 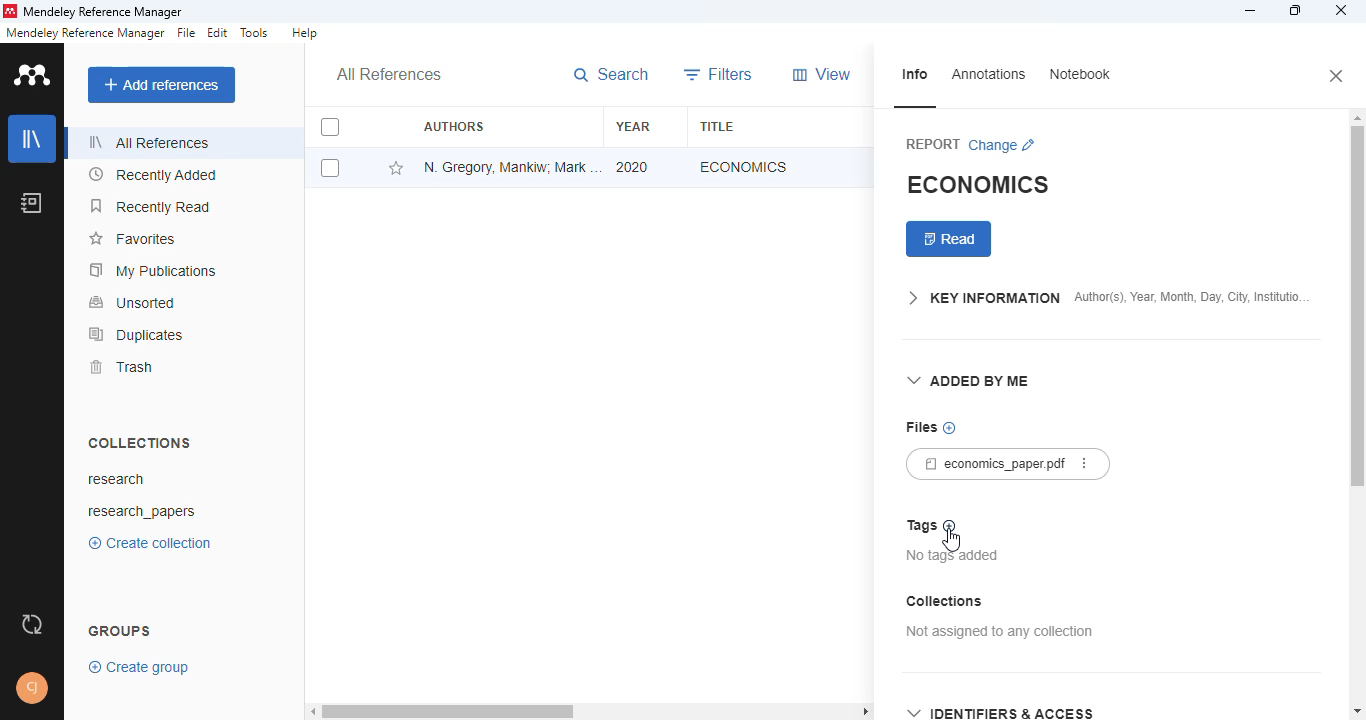 I want to click on close, so click(x=1338, y=77).